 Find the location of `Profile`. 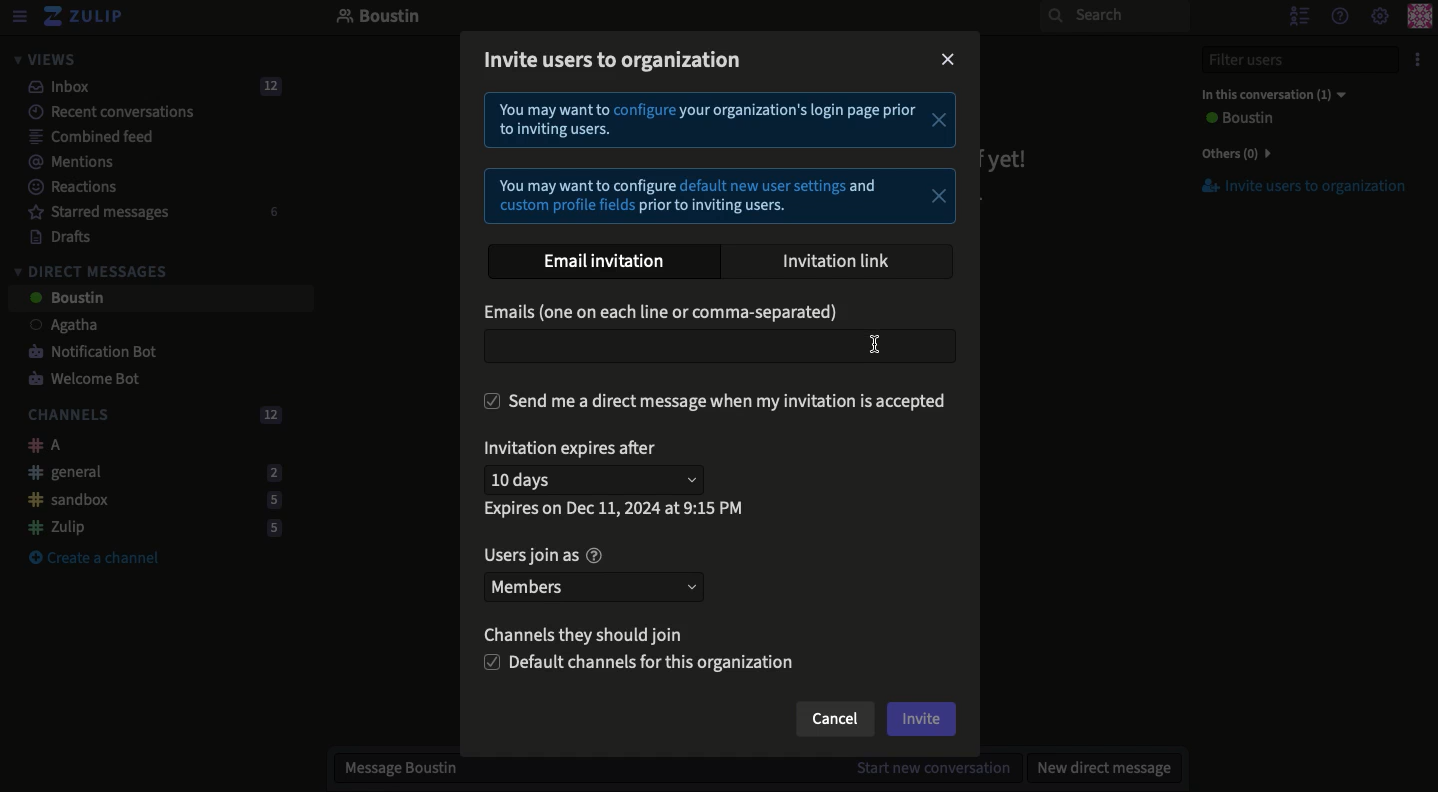

Profile is located at coordinates (1419, 18).